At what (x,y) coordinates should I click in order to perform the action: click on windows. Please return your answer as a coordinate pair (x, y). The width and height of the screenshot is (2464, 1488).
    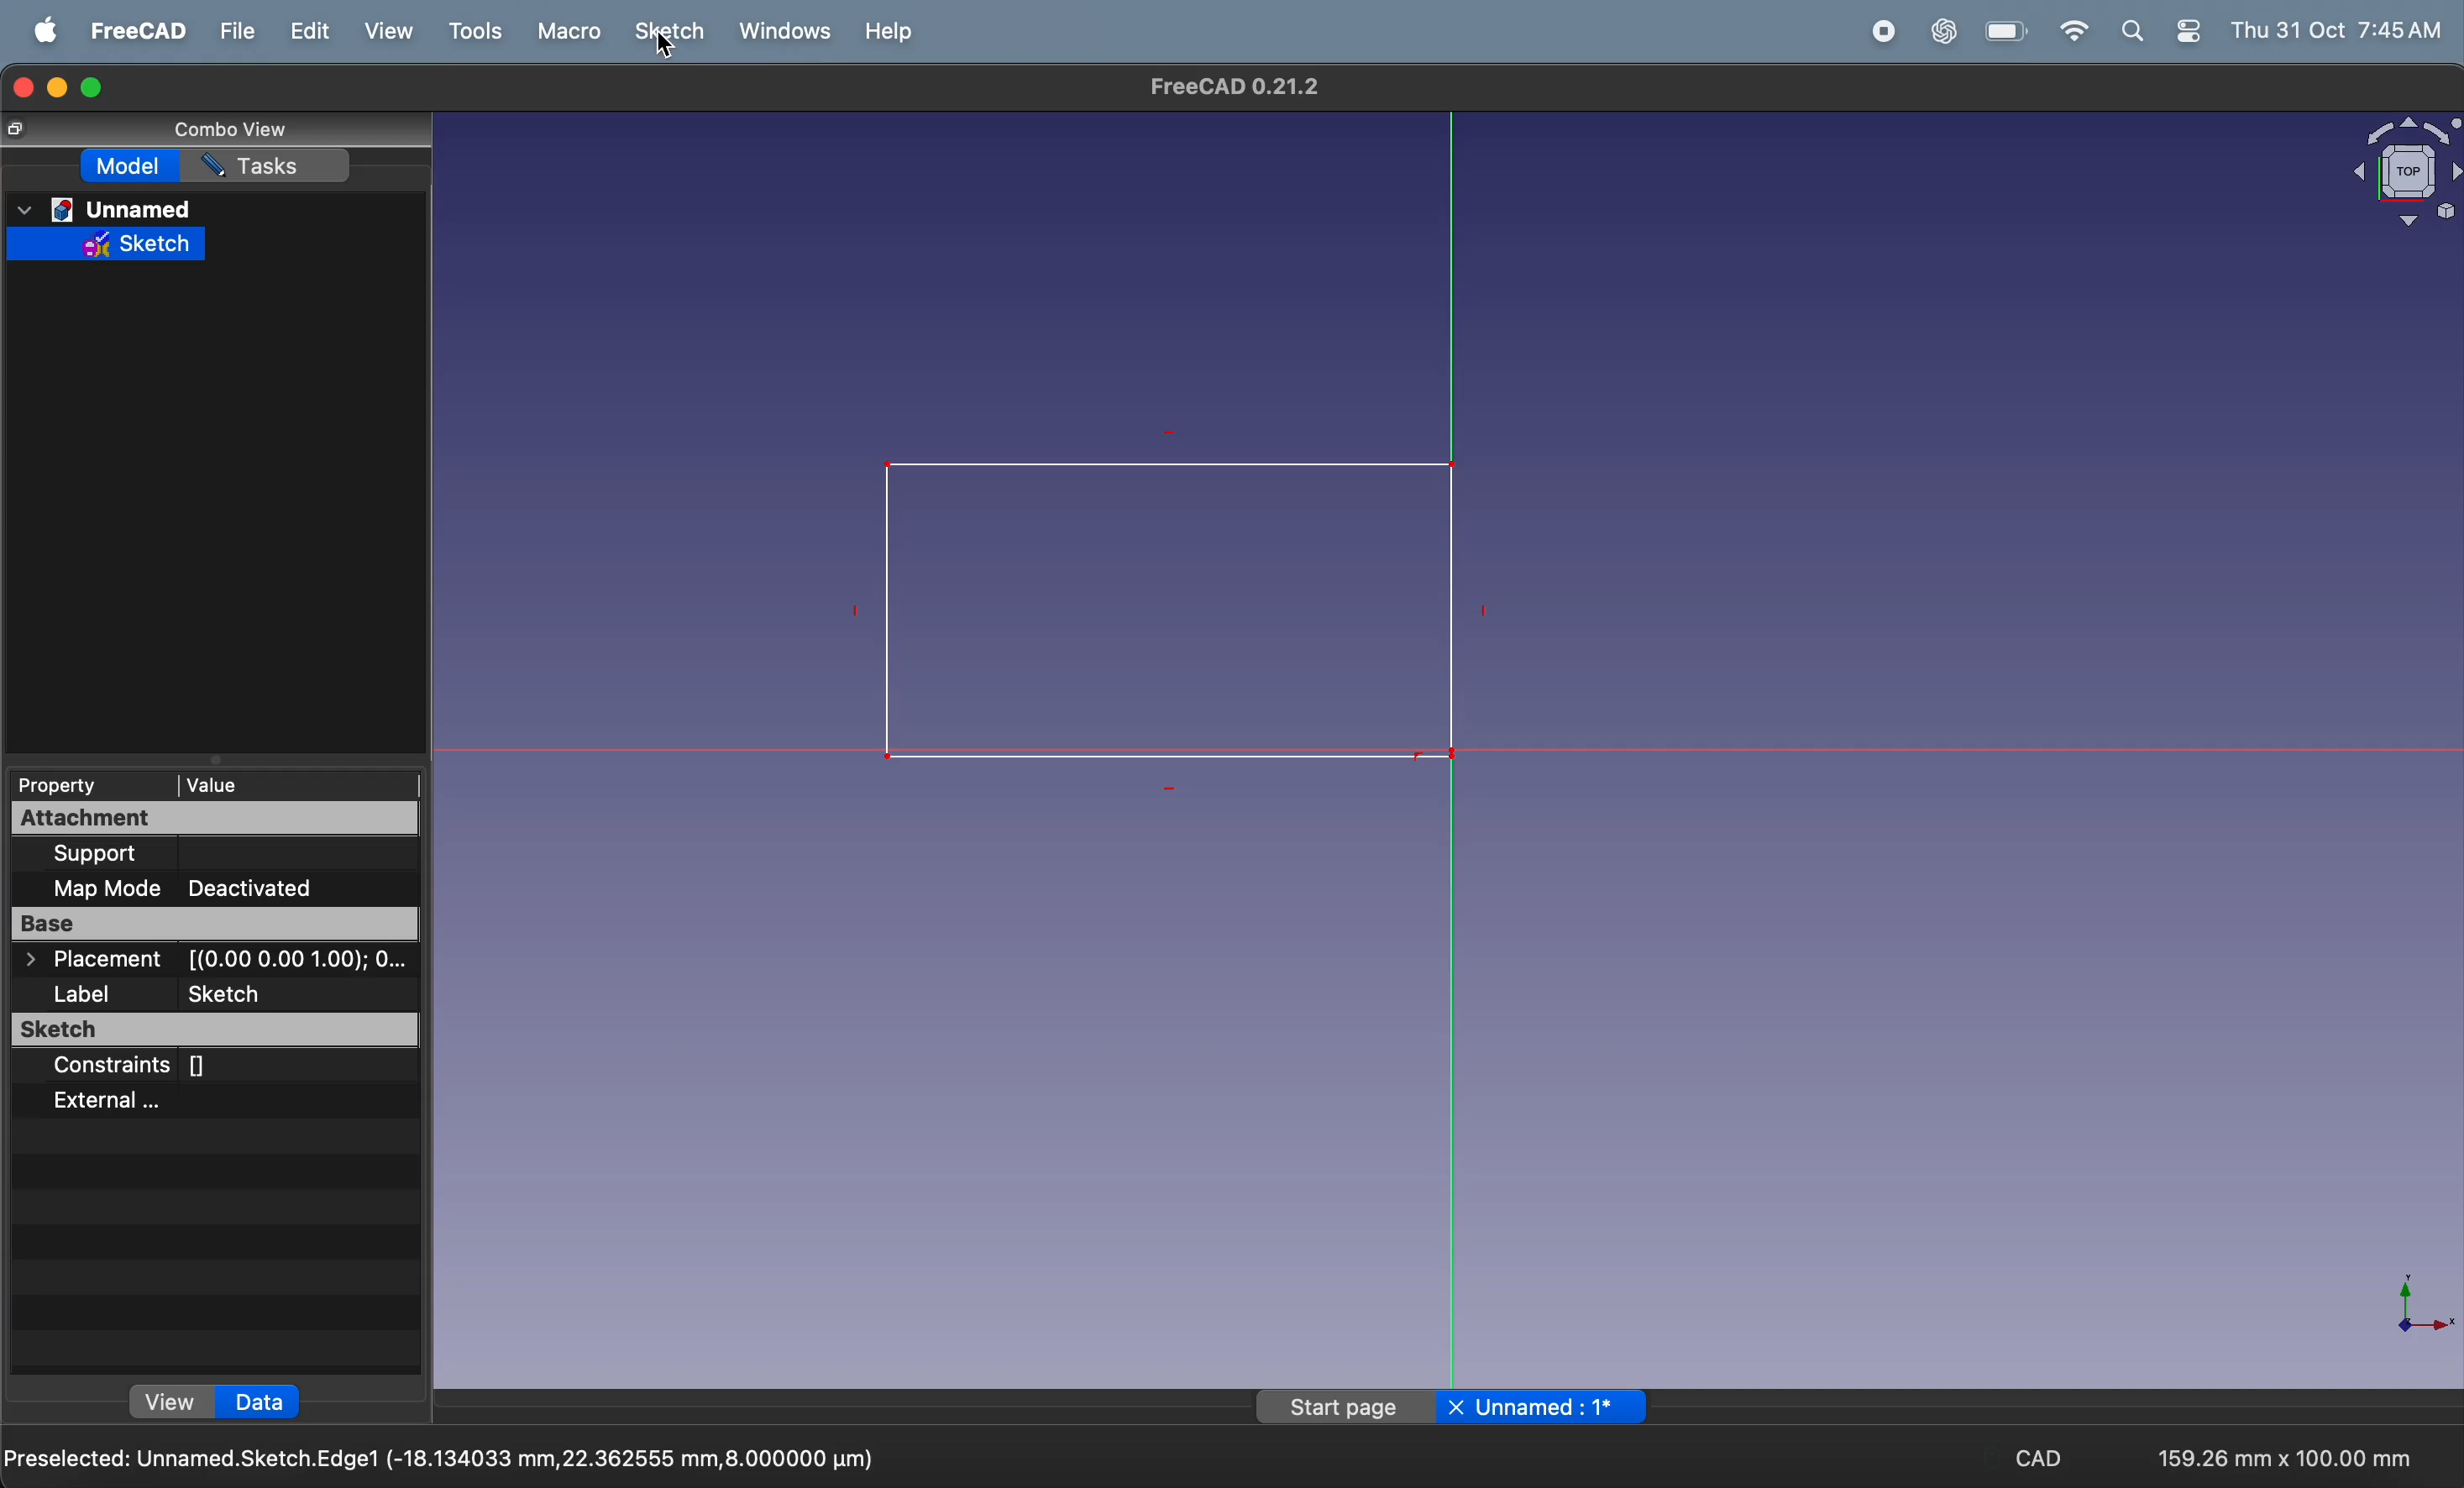
    Looking at the image, I should click on (781, 31).